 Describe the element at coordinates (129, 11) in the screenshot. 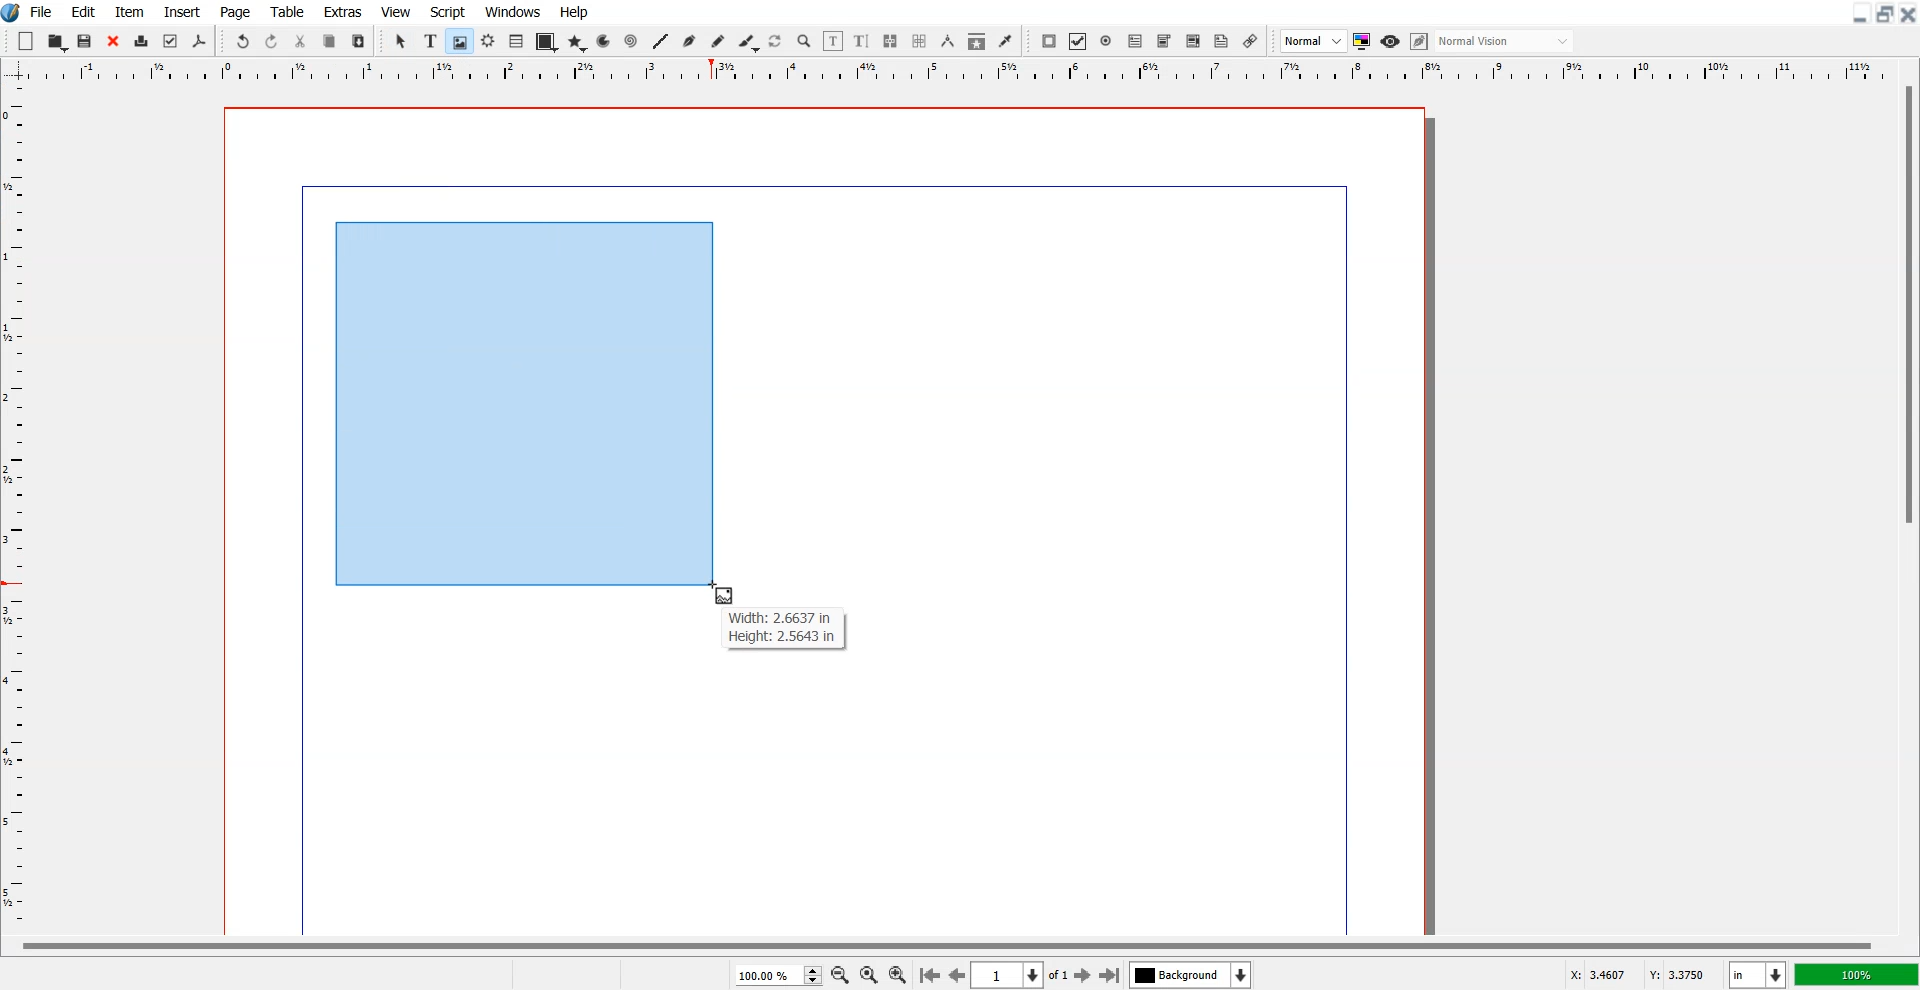

I see `Item` at that location.